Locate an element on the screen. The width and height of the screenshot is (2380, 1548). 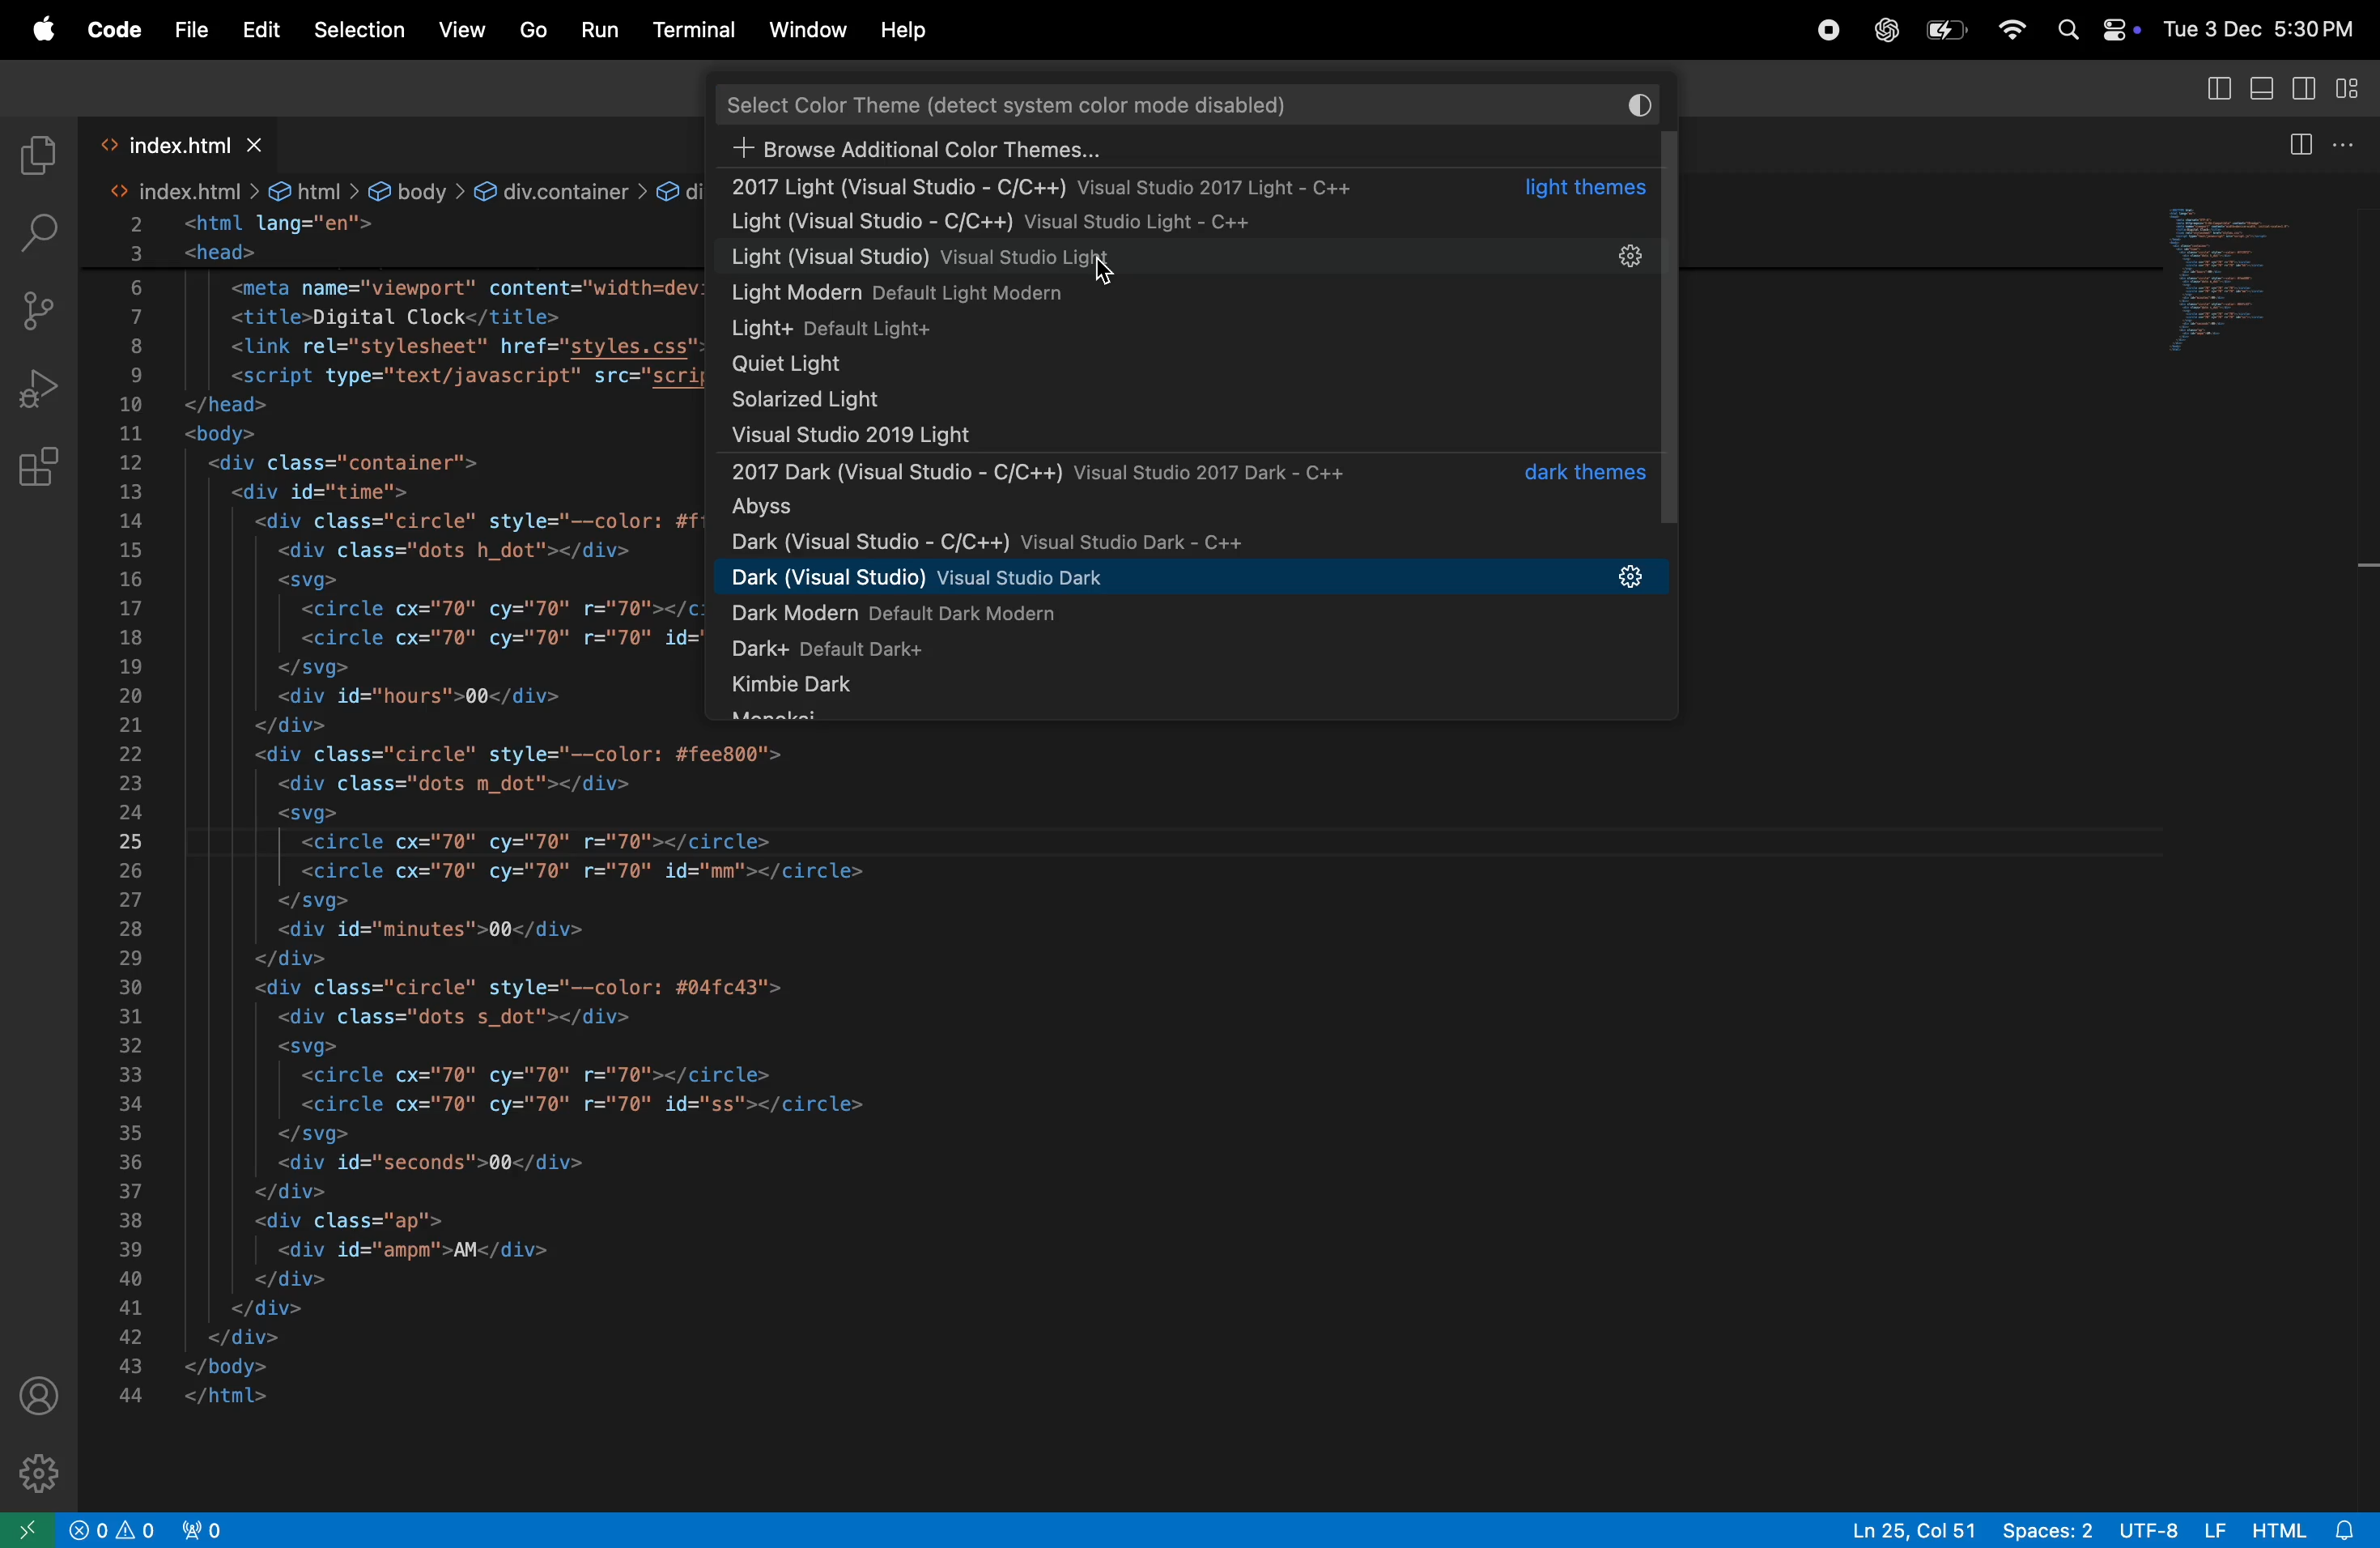
chatgpt is located at coordinates (1885, 28).